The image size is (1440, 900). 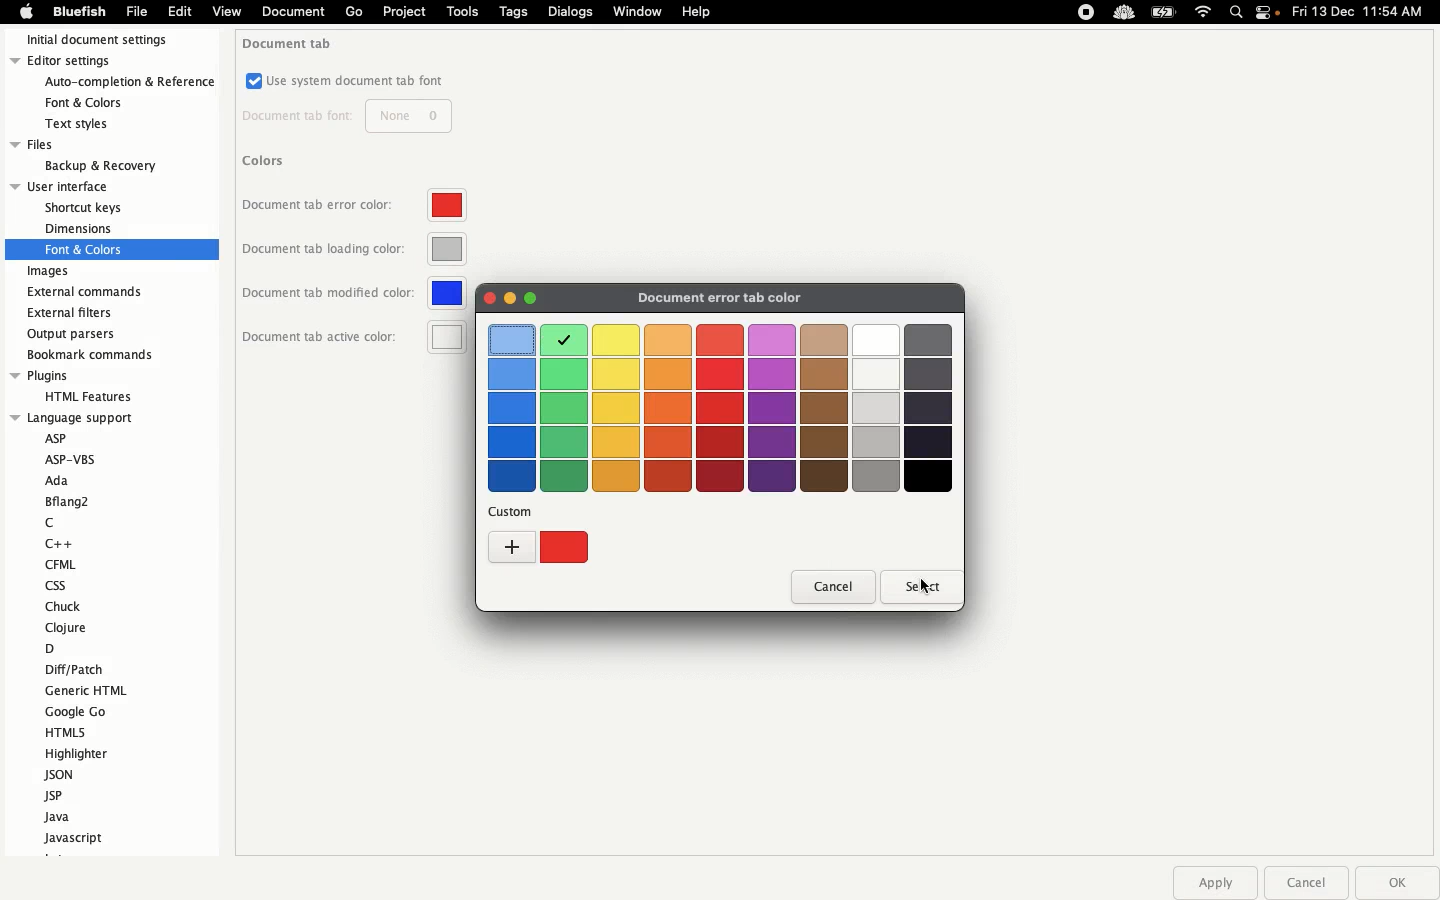 I want to click on Editor settings, so click(x=108, y=62).